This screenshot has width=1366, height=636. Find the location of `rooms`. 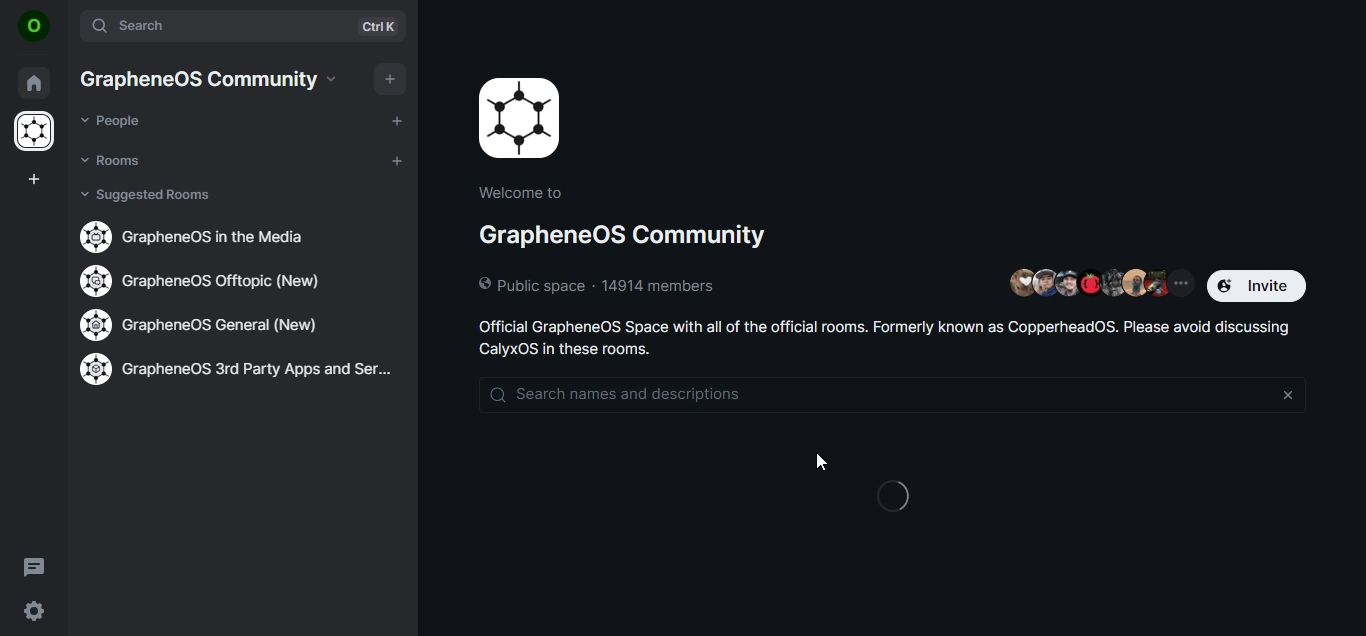

rooms is located at coordinates (114, 160).